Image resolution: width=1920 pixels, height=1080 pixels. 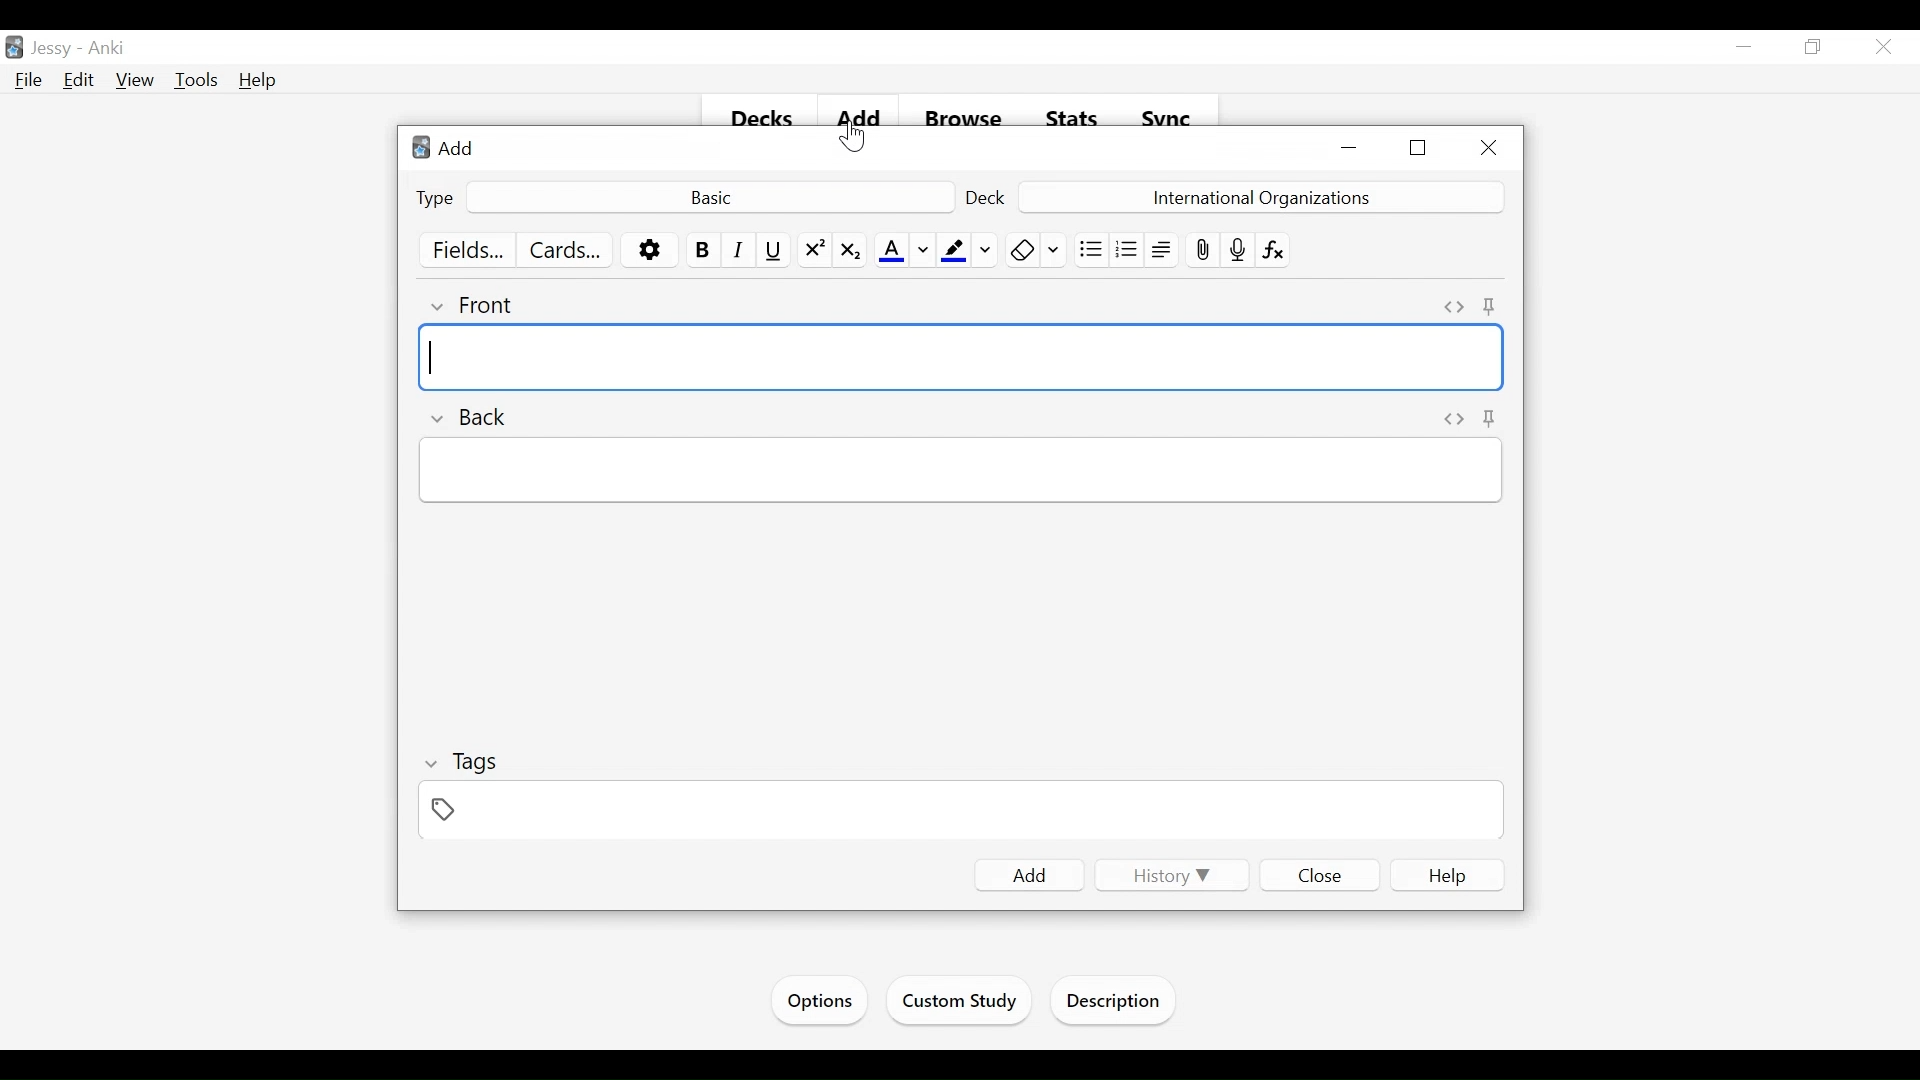 What do you see at coordinates (1203, 249) in the screenshot?
I see `Attach pictures` at bounding box center [1203, 249].